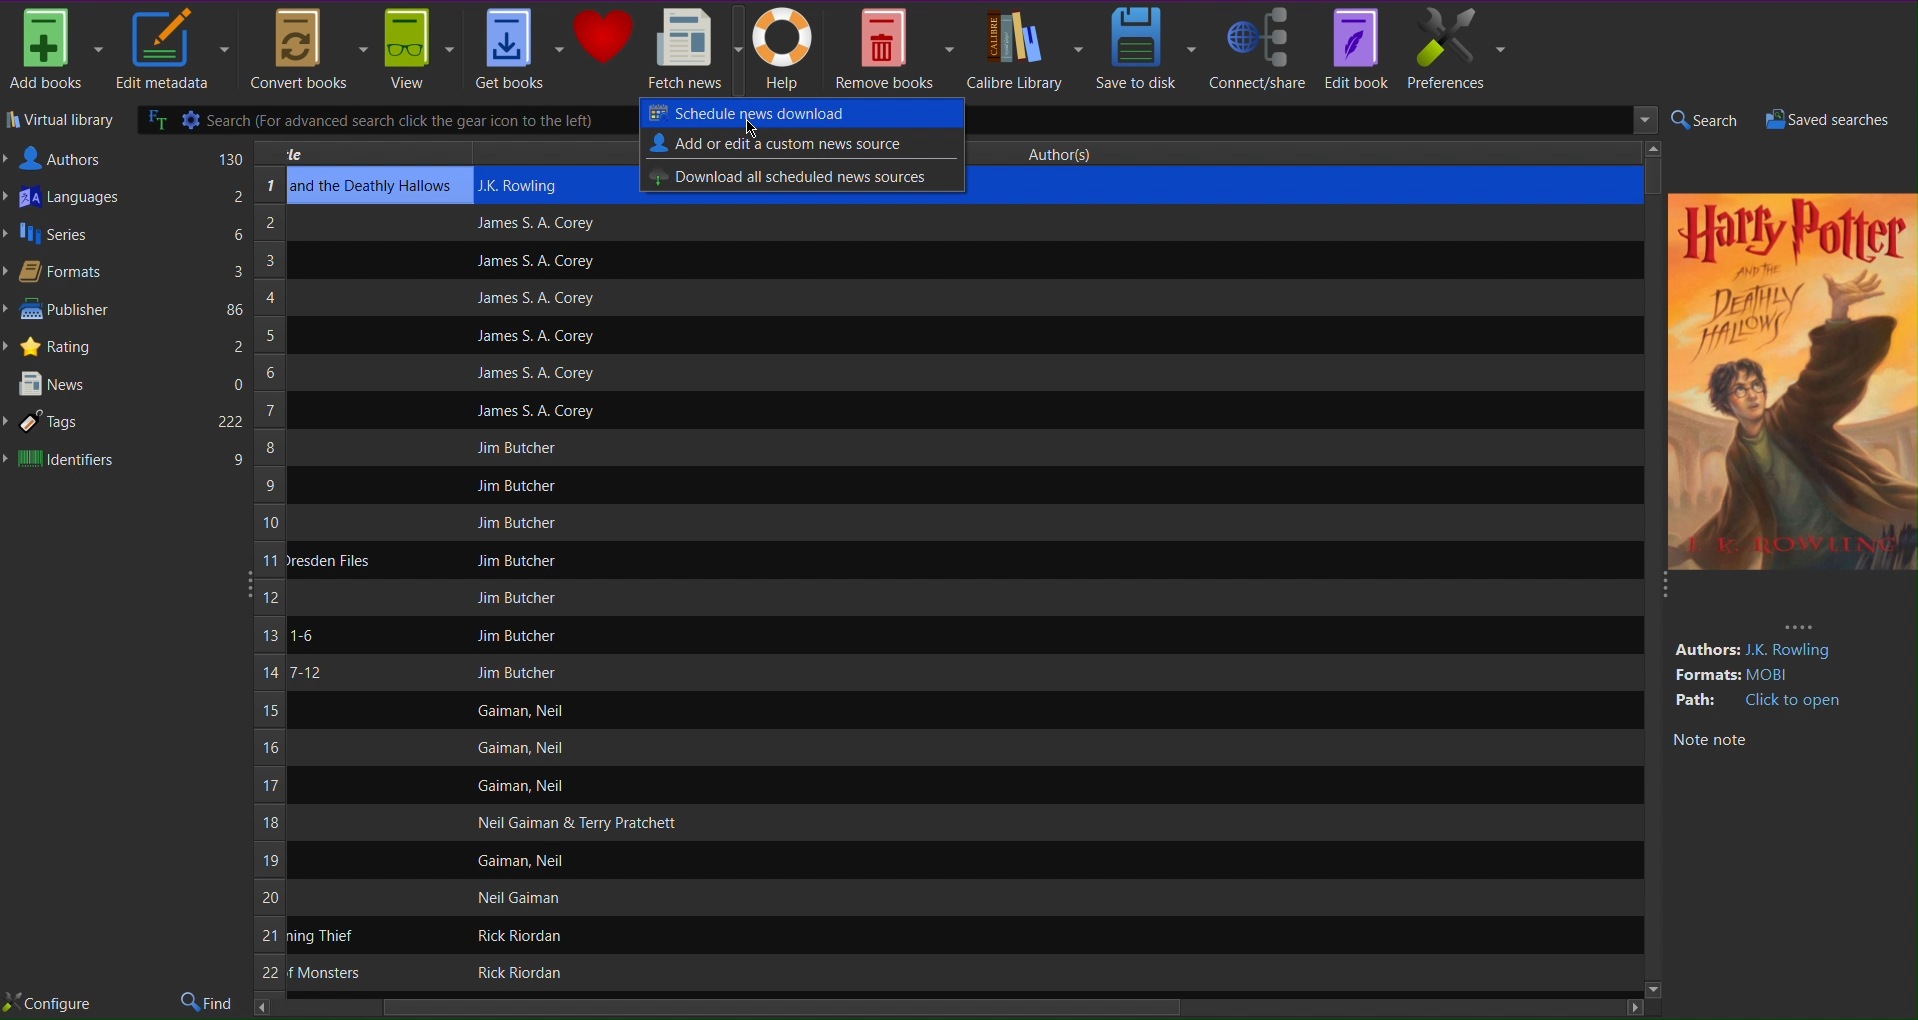 The width and height of the screenshot is (1918, 1020). I want to click on JK. Rowling, so click(529, 184).